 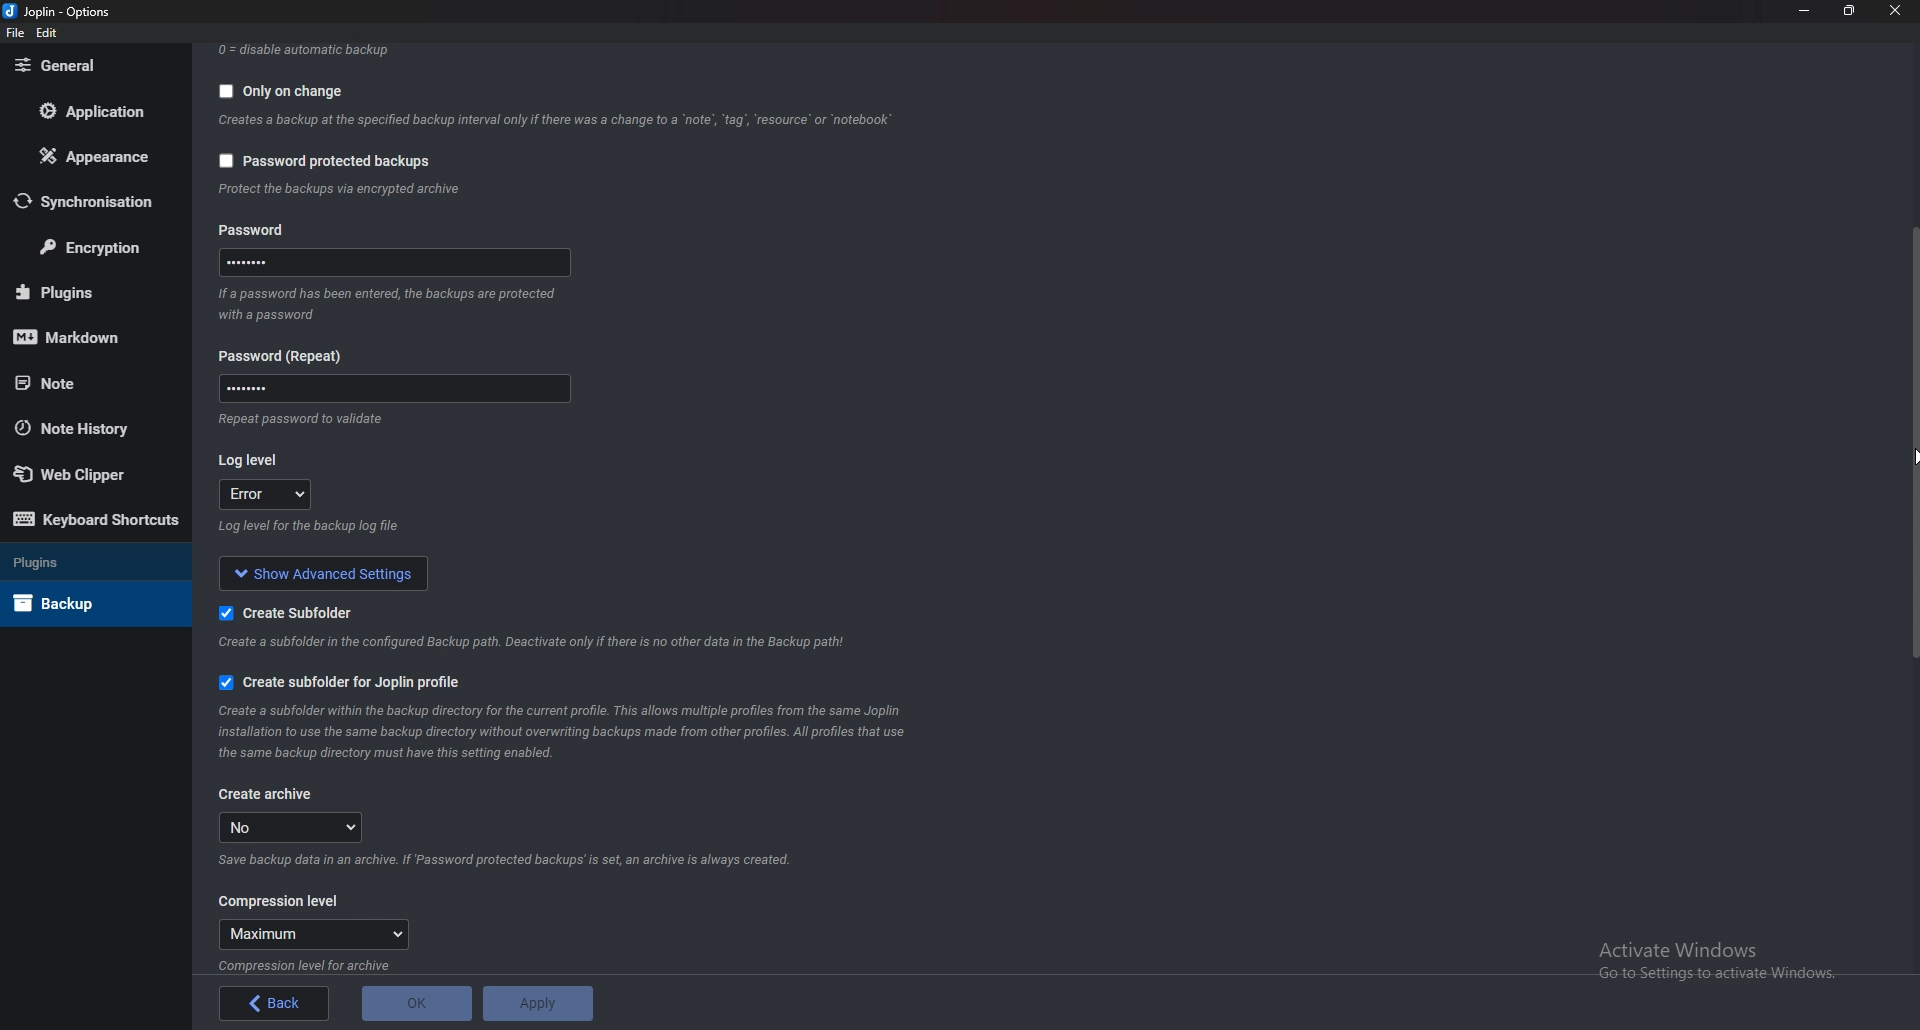 I want to click on Info backup on change, so click(x=558, y=121).